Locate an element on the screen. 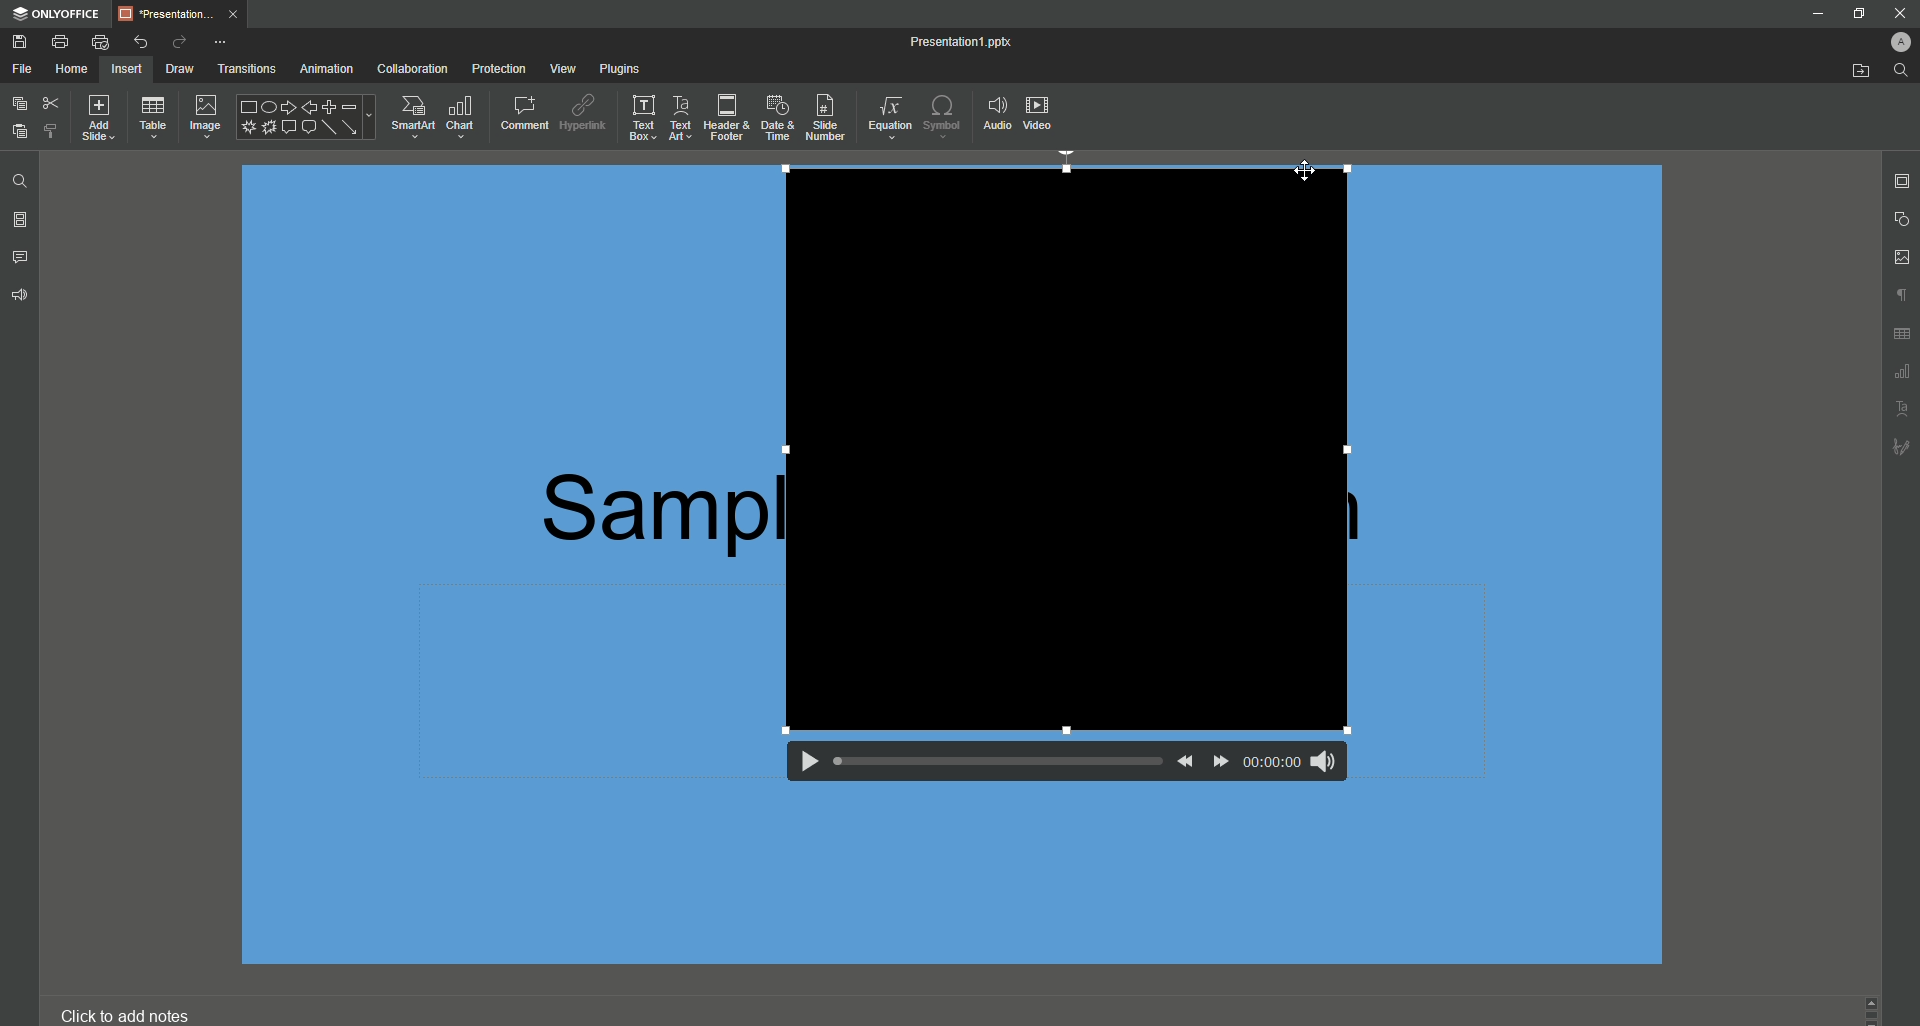 Image resolution: width=1920 pixels, height=1026 pixels. Text Box is located at coordinates (639, 117).